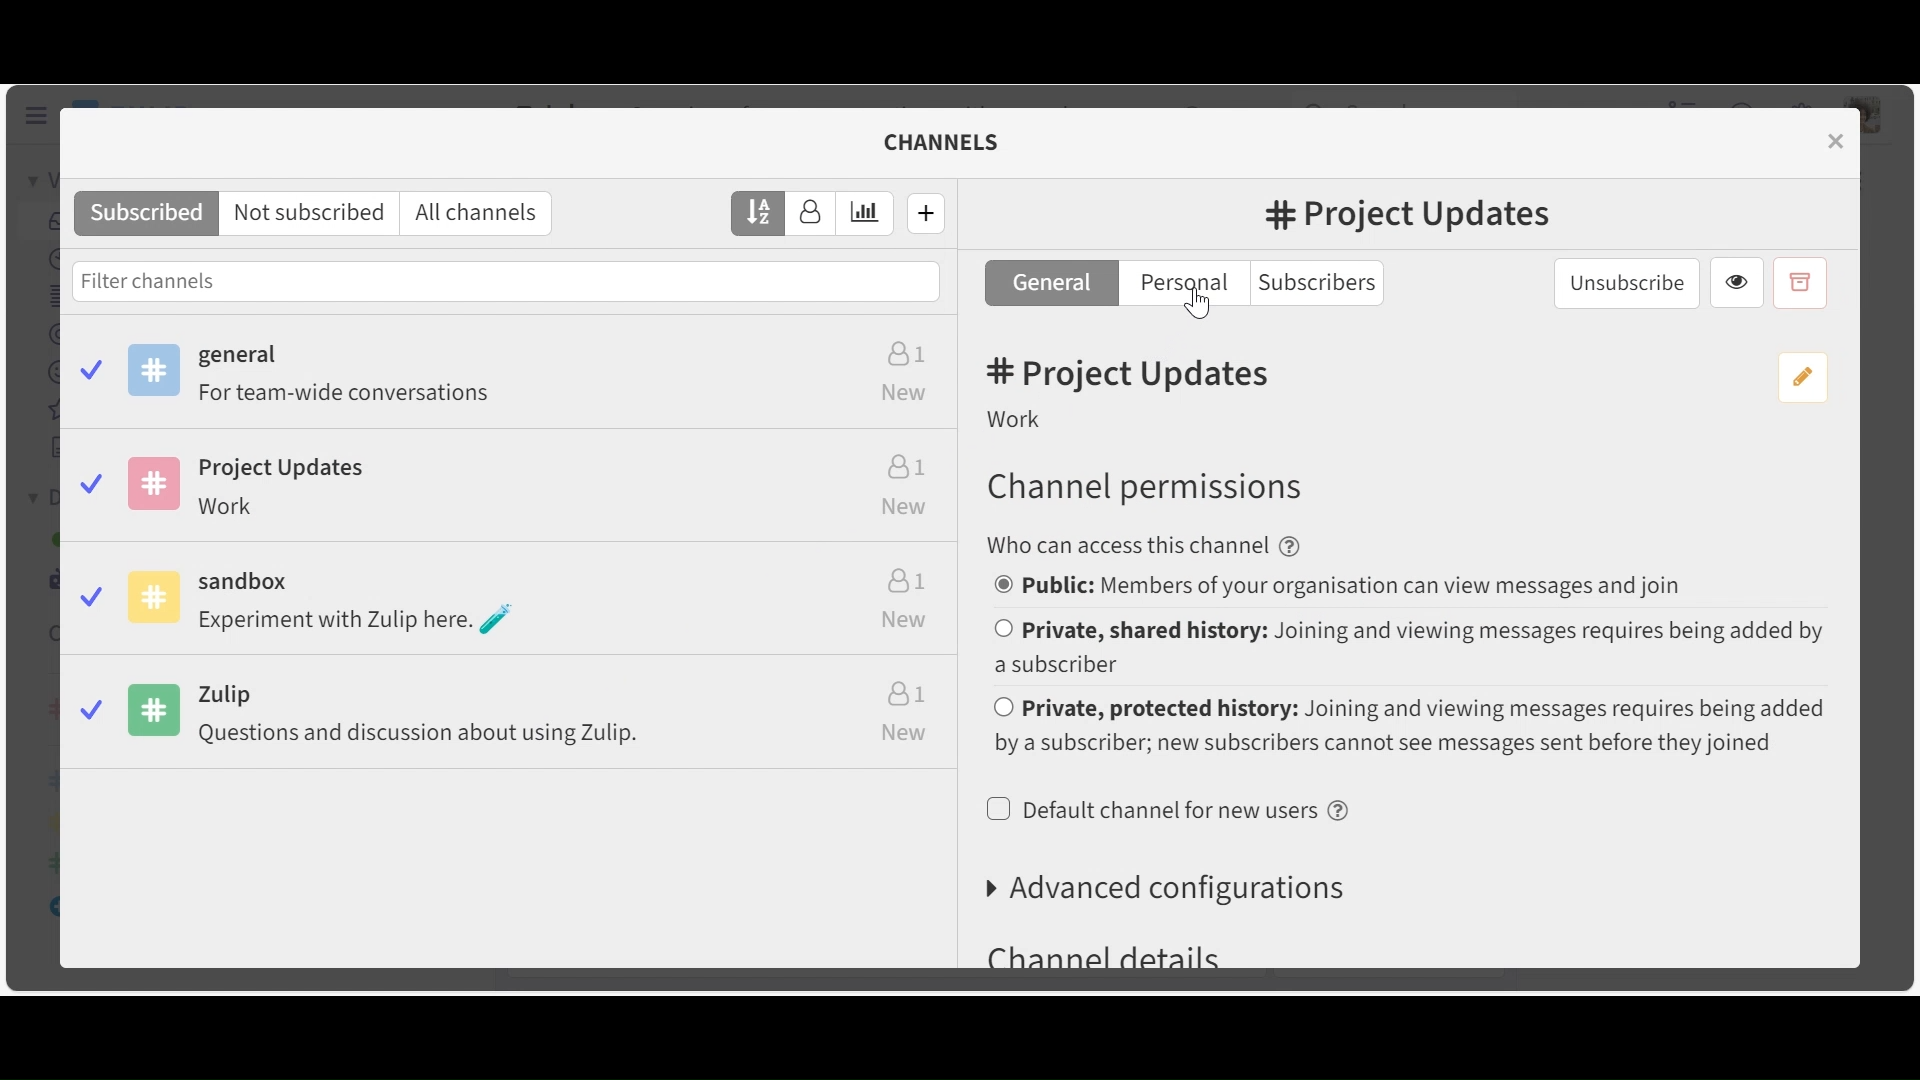  I want to click on Edit channel name and description, so click(1797, 379).